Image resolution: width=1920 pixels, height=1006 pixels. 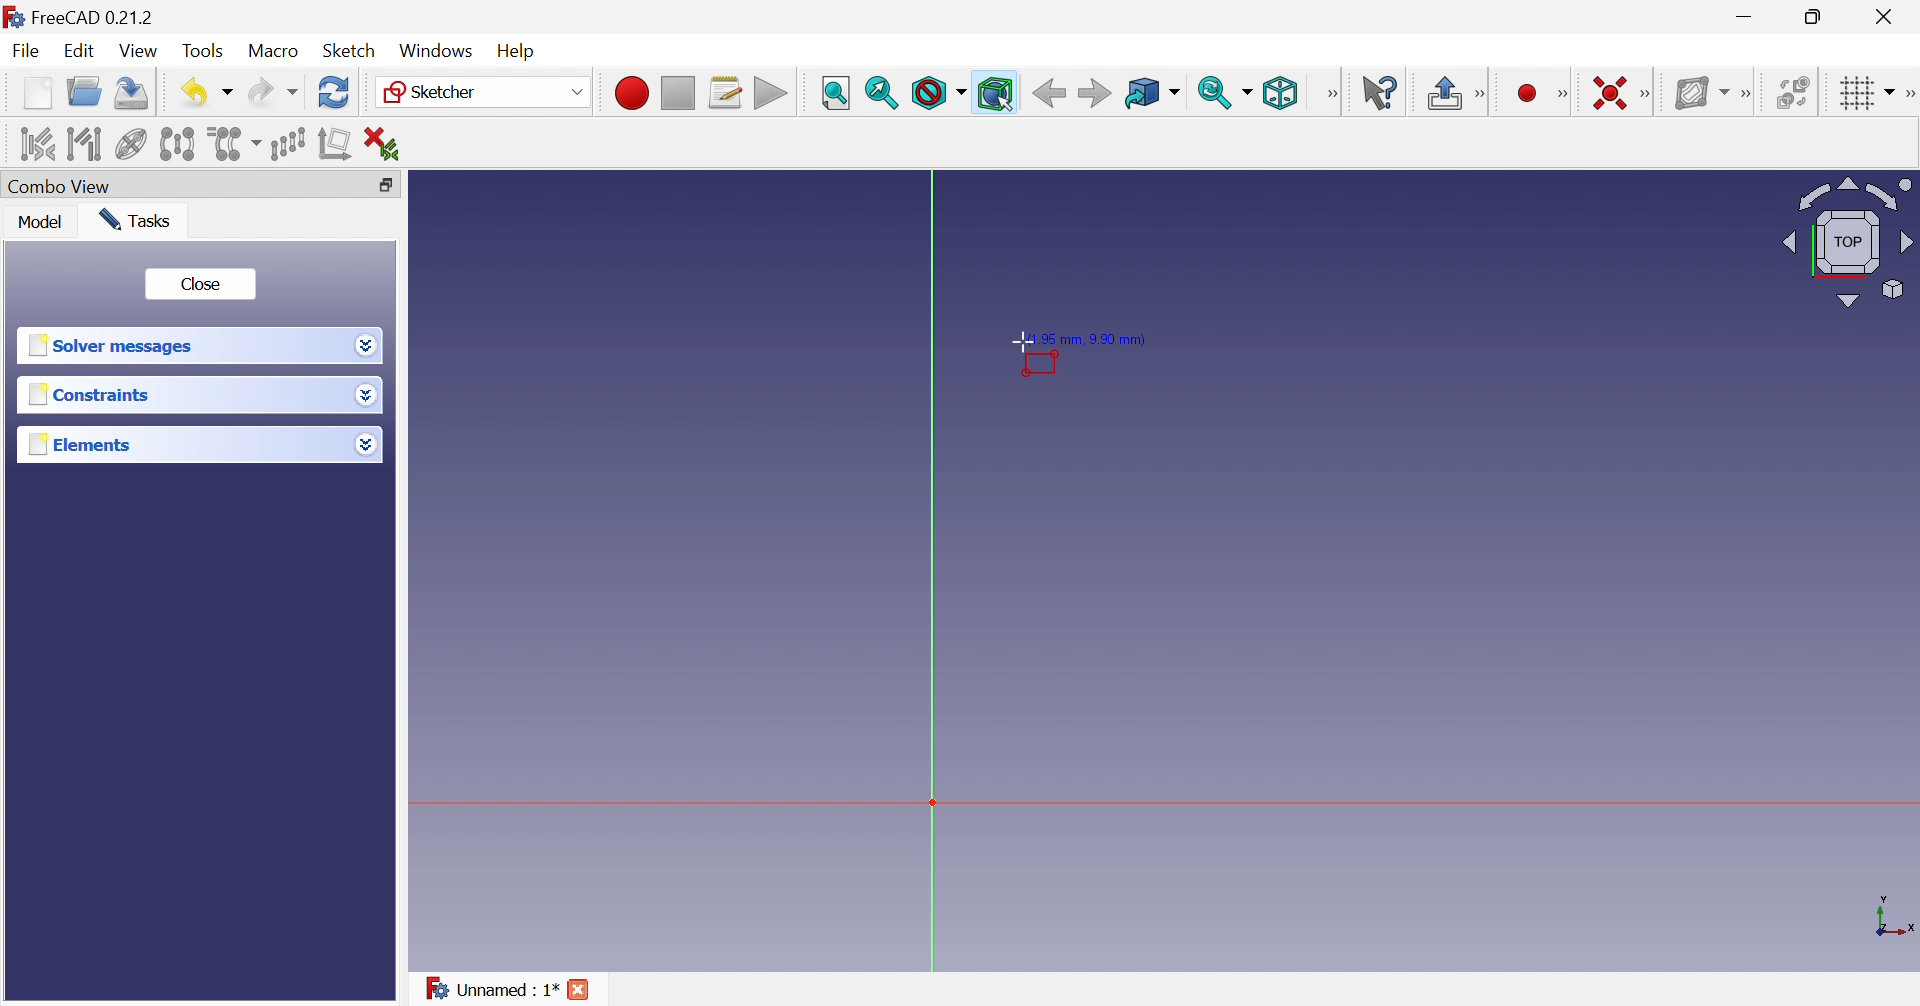 What do you see at coordinates (1795, 92) in the screenshot?
I see `Switch space` at bounding box center [1795, 92].